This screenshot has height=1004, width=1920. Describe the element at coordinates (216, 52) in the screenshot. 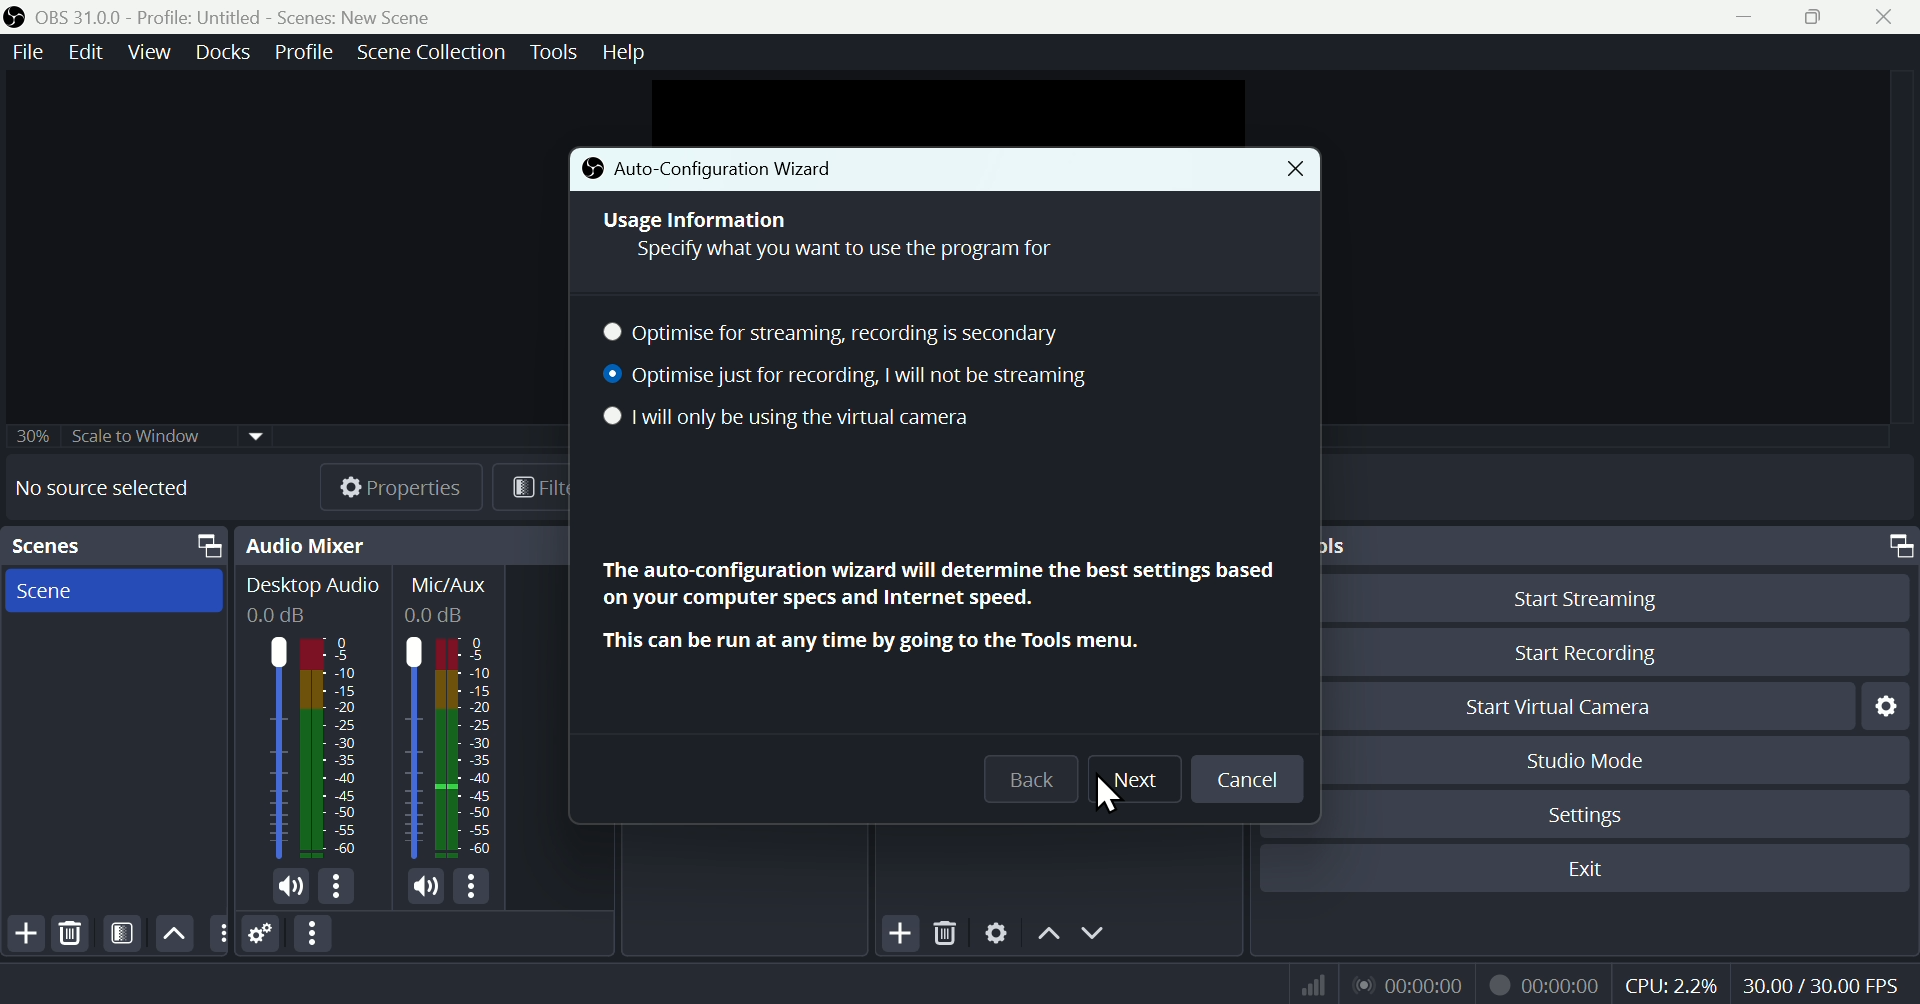

I see `Docks` at that location.